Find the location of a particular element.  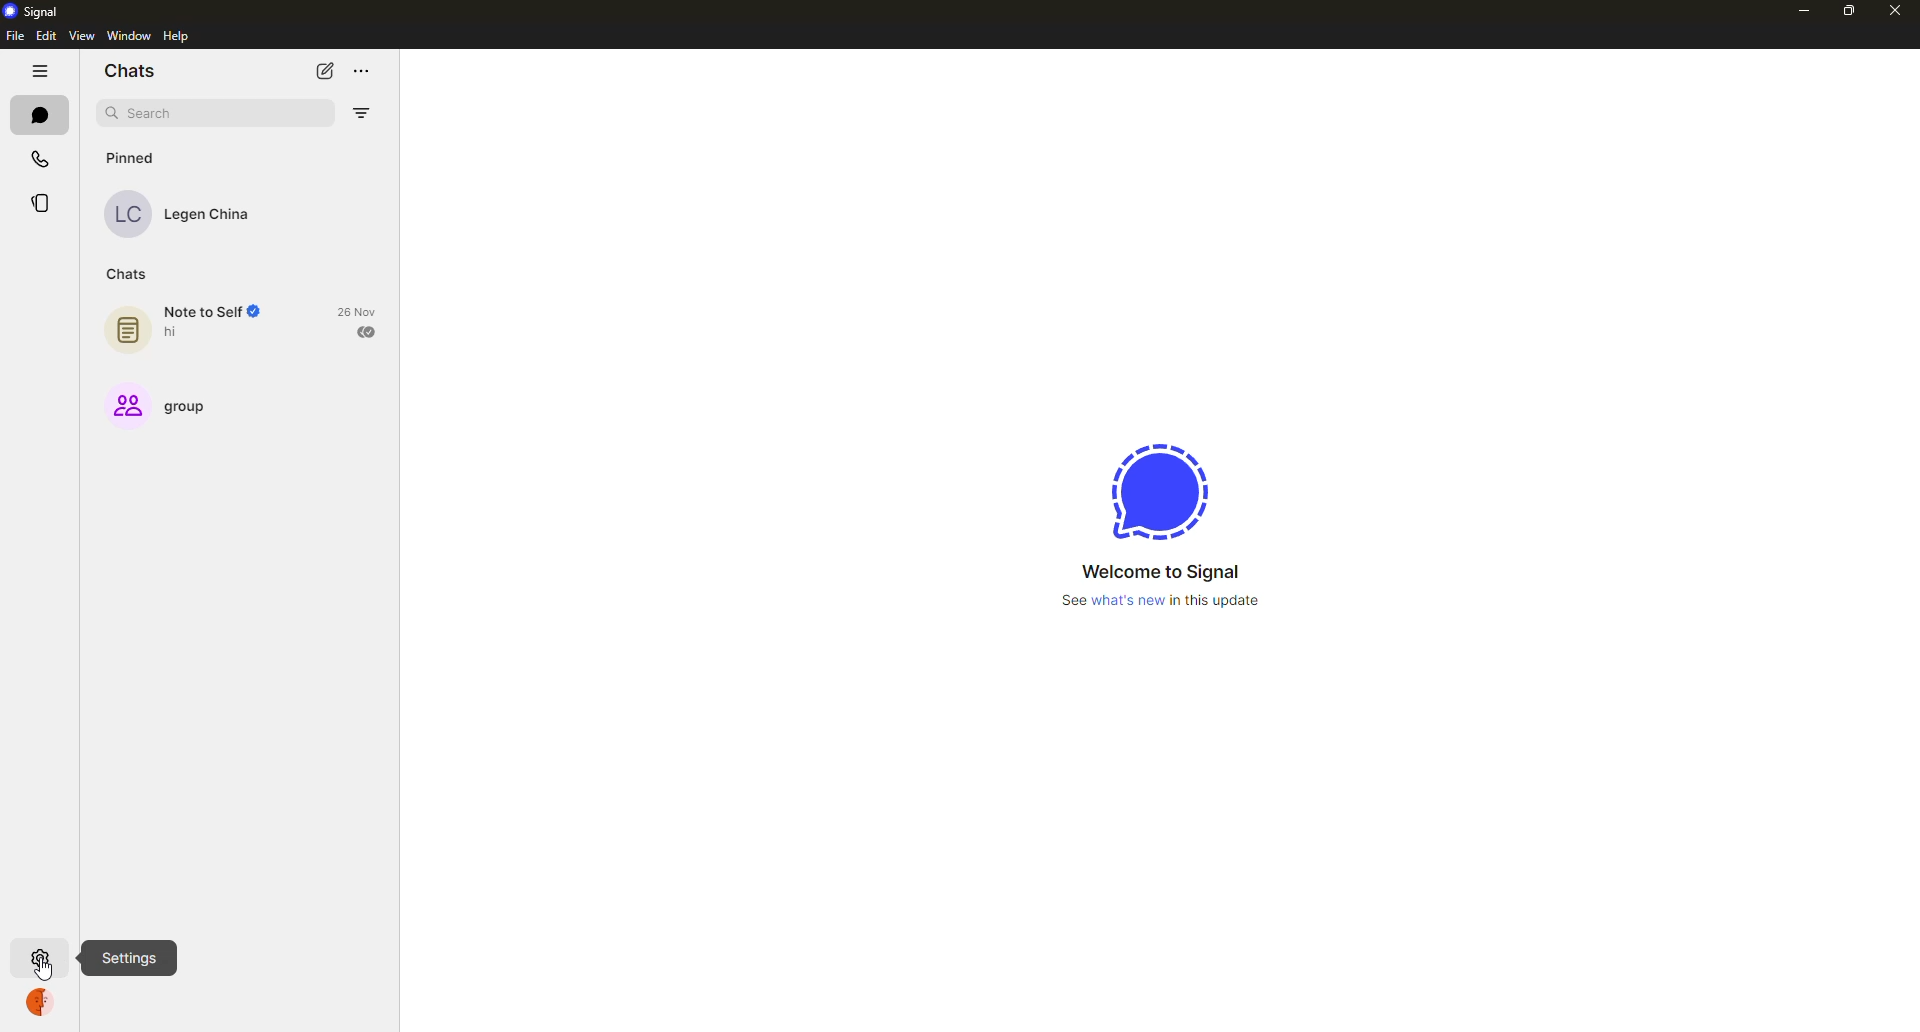

help is located at coordinates (173, 36).